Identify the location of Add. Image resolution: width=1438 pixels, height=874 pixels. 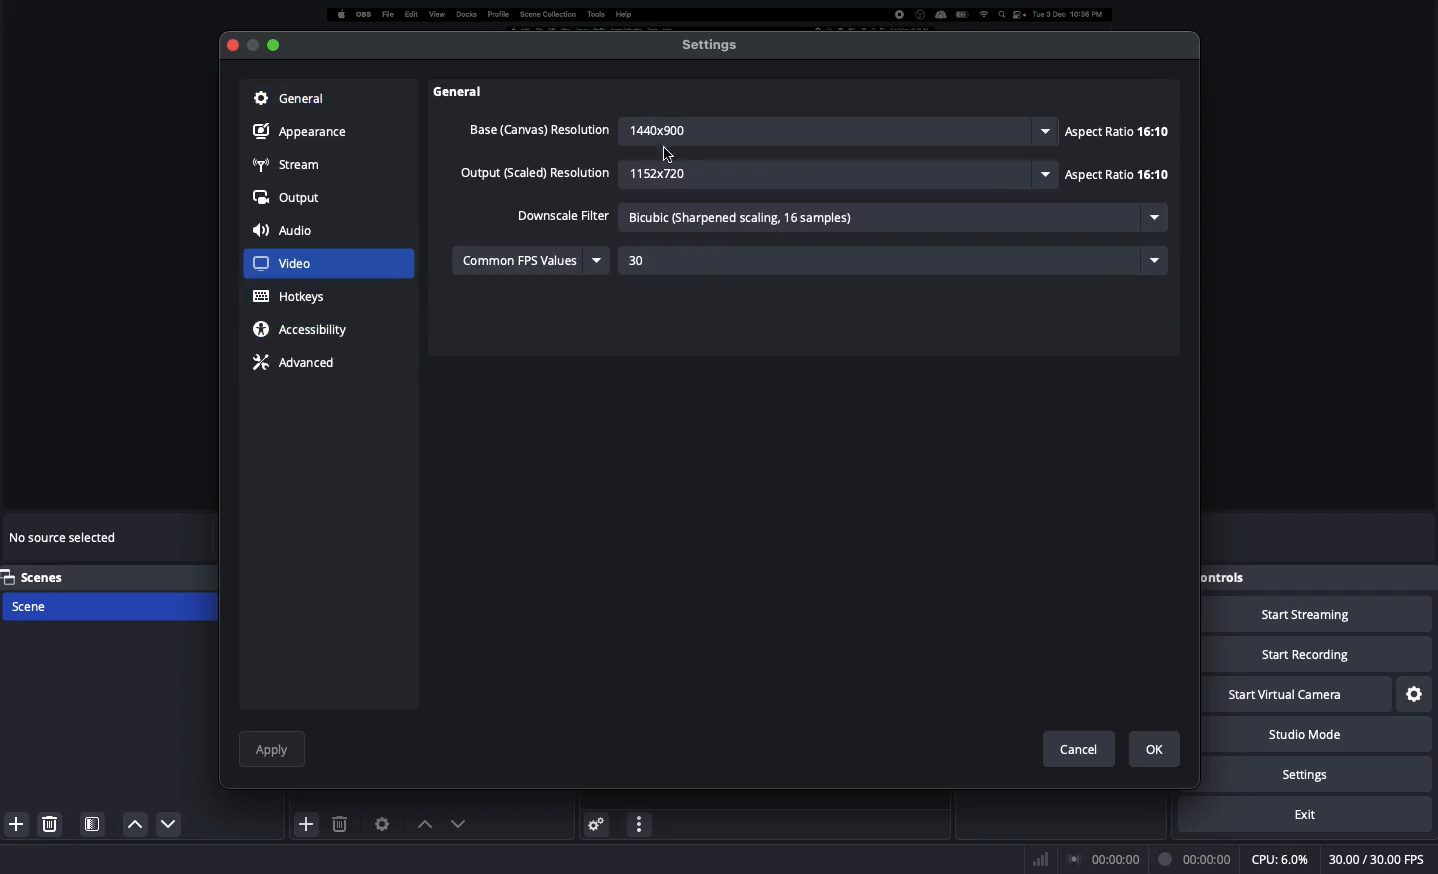
(13, 822).